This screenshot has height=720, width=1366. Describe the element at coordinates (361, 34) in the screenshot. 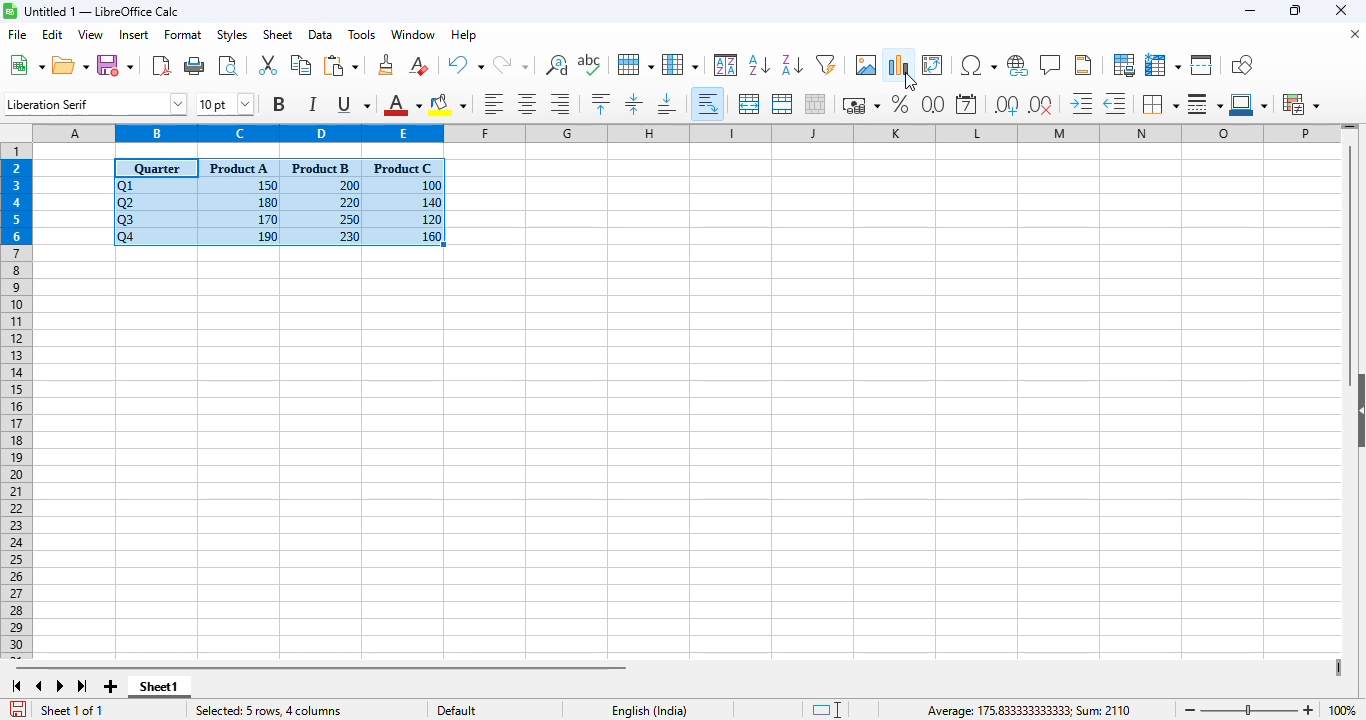

I see `tools` at that location.